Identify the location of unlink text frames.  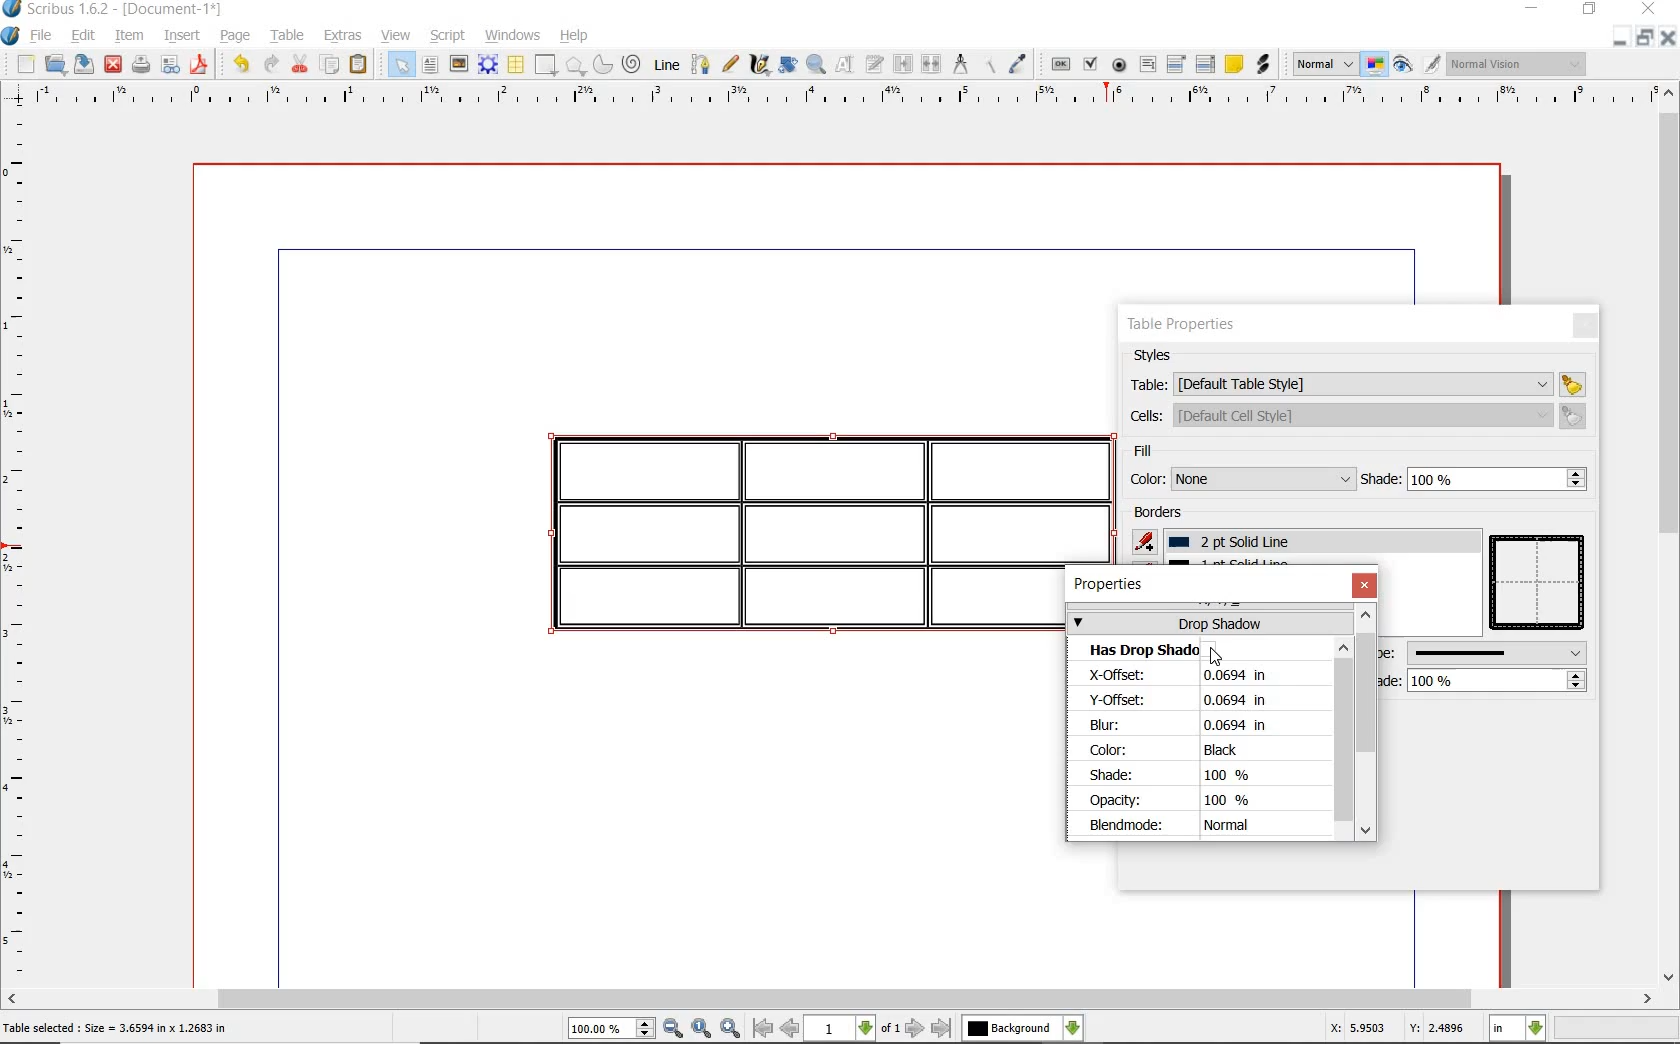
(932, 64).